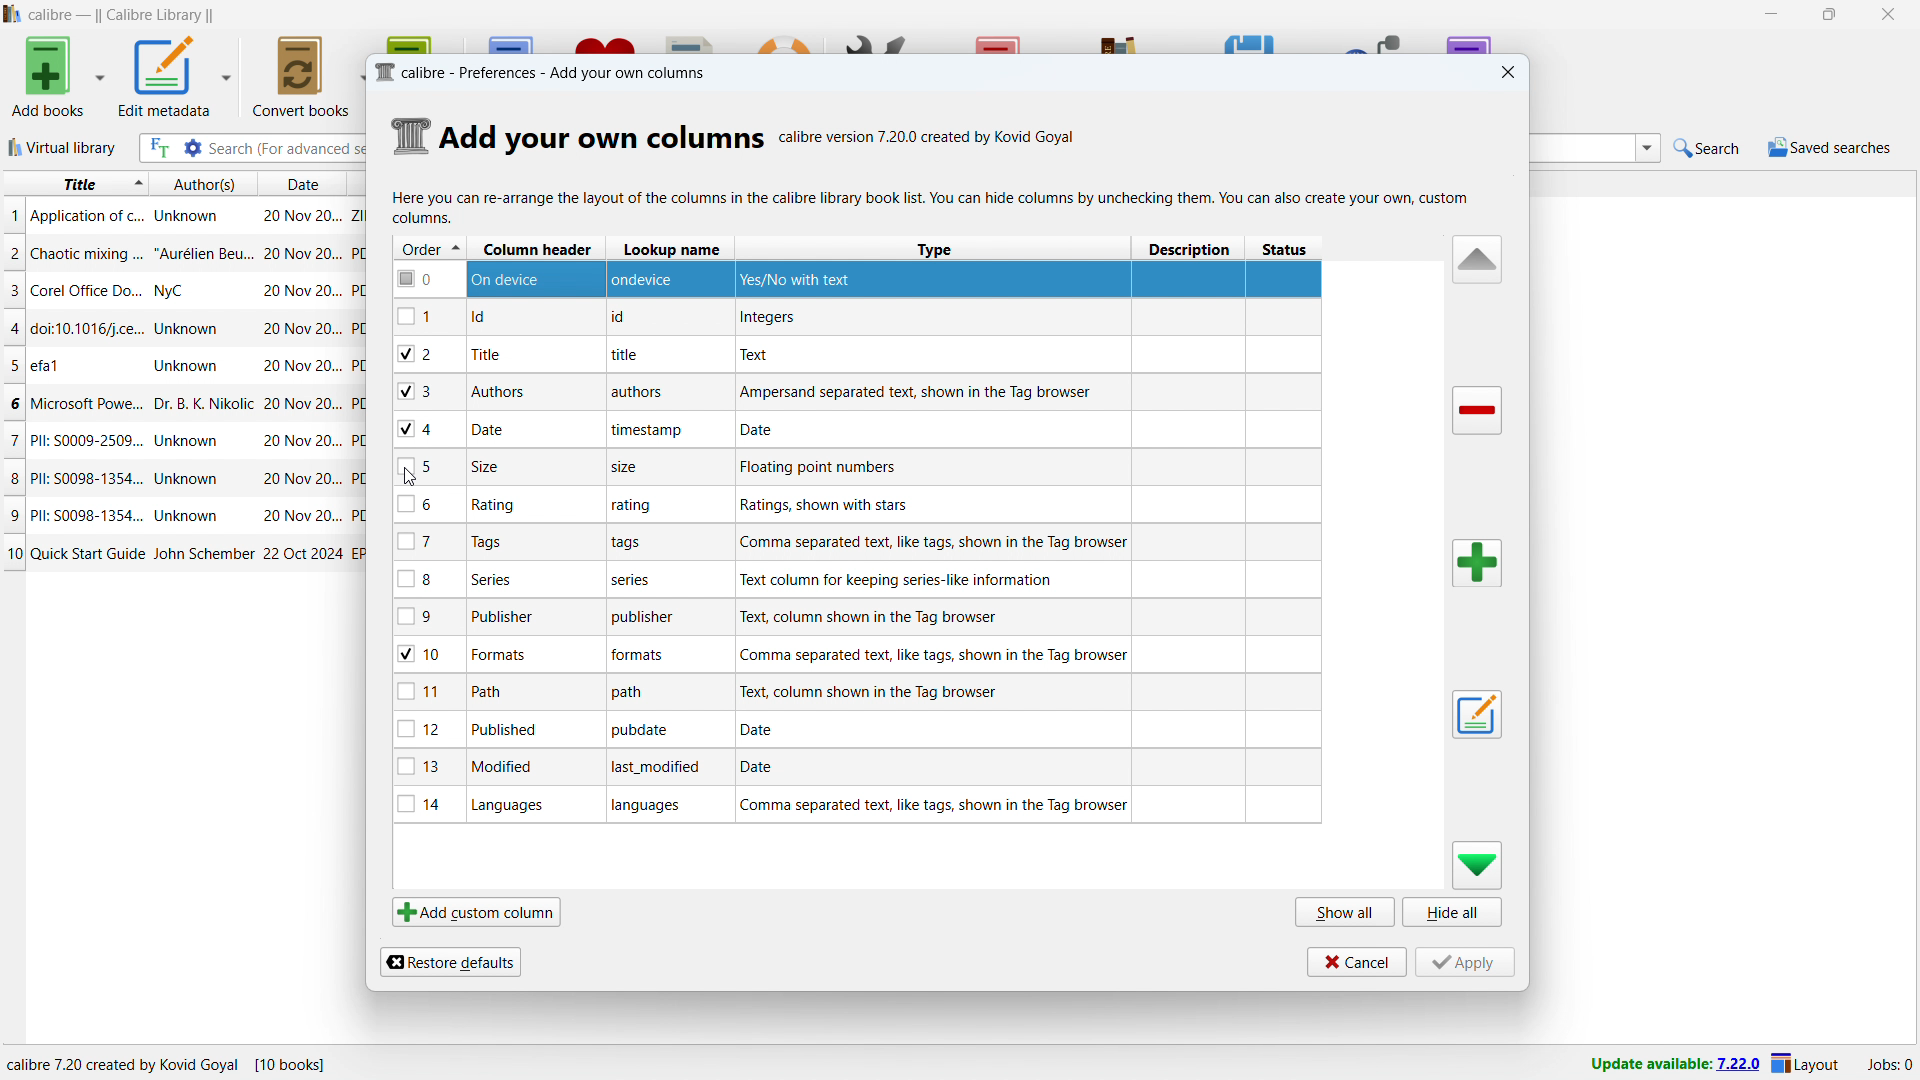 The height and width of the screenshot is (1080, 1920). What do you see at coordinates (507, 654) in the screenshot?
I see `formats` at bounding box center [507, 654].